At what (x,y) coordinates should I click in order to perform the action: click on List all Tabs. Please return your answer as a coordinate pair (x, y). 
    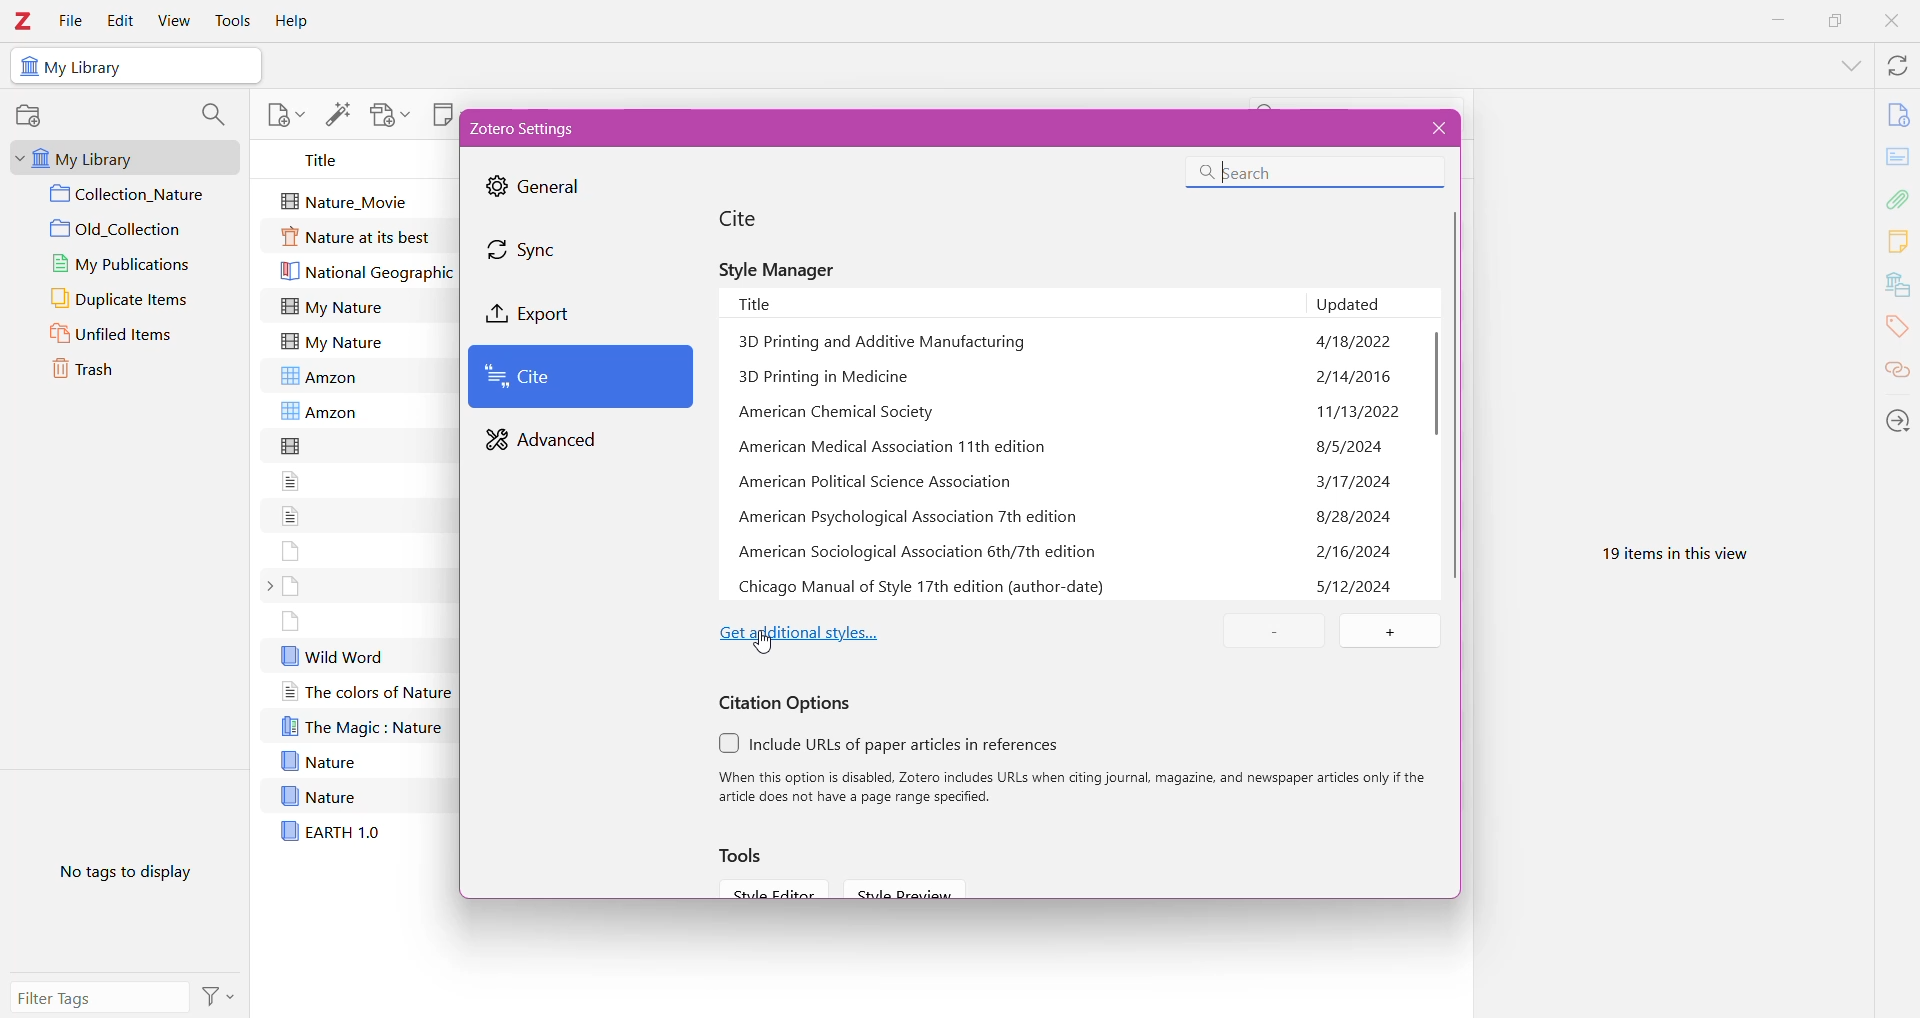
    Looking at the image, I should click on (1848, 64).